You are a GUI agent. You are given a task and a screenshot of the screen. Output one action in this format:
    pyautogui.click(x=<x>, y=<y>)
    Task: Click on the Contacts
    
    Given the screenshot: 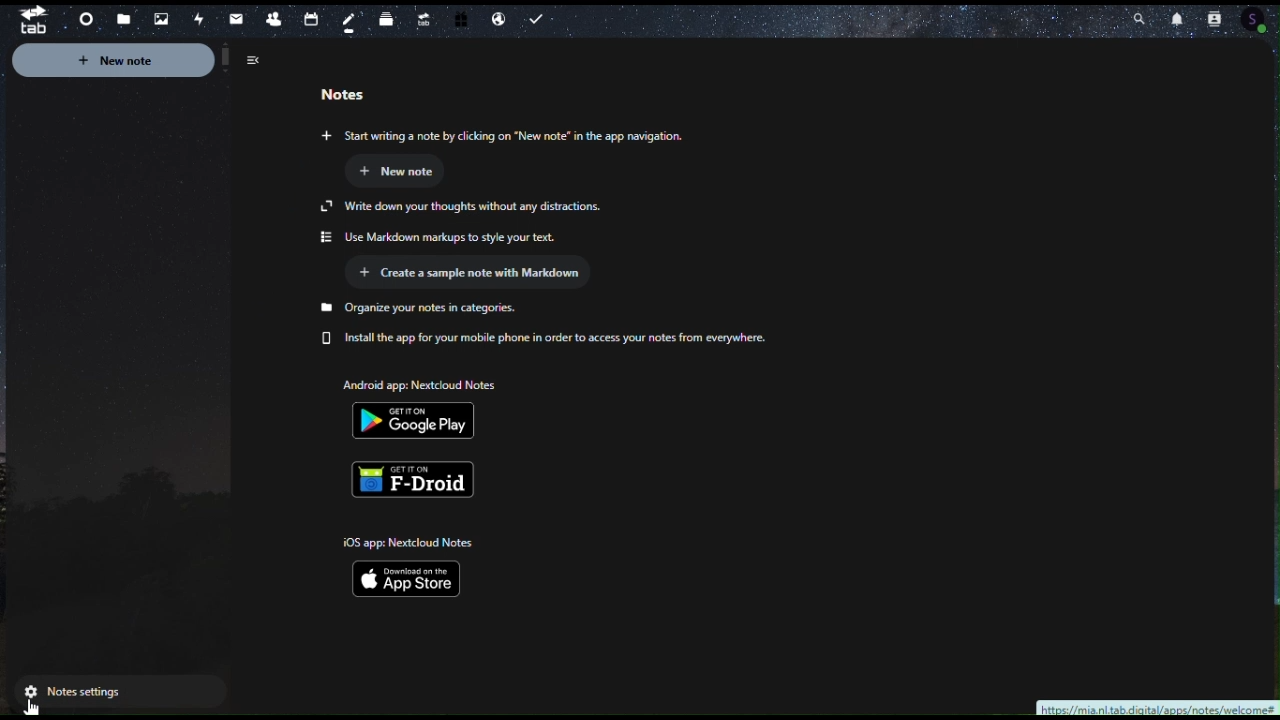 What is the action you would take?
    pyautogui.click(x=273, y=17)
    